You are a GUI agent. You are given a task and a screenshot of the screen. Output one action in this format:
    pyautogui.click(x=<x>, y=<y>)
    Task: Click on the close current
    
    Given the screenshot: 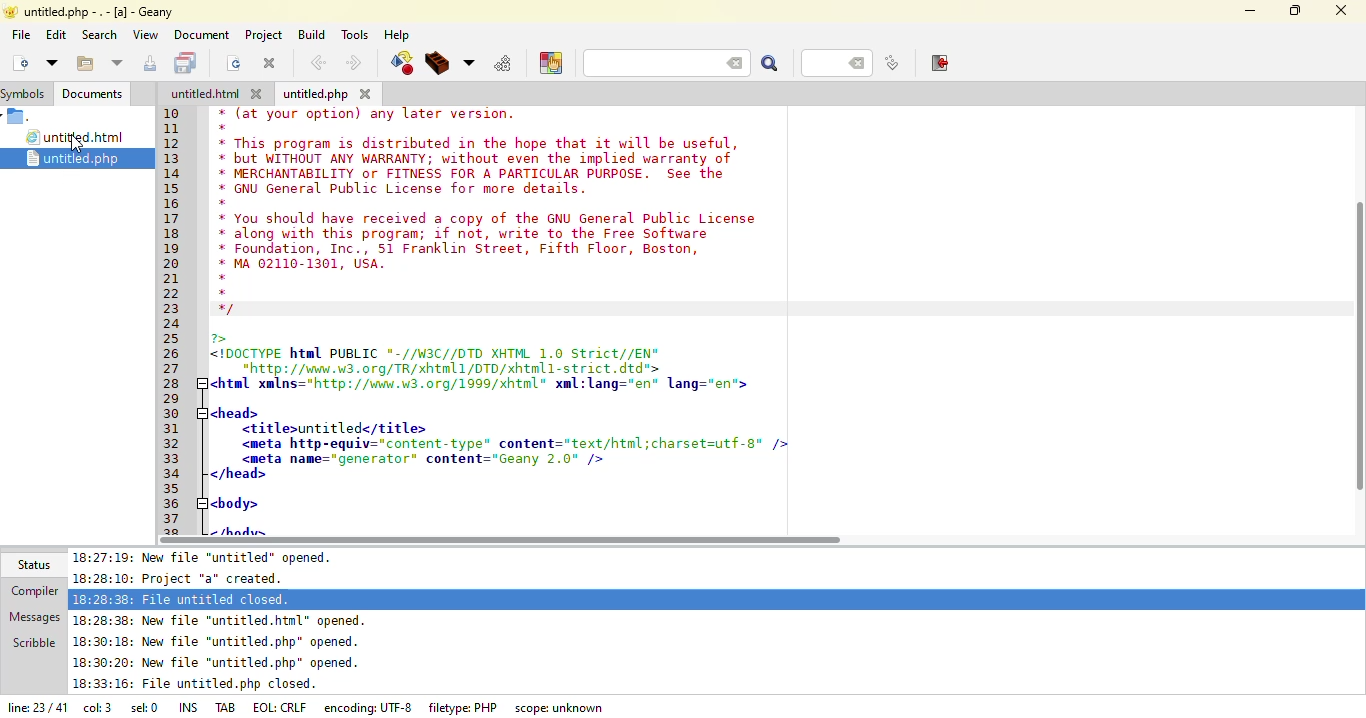 What is the action you would take?
    pyautogui.click(x=269, y=63)
    